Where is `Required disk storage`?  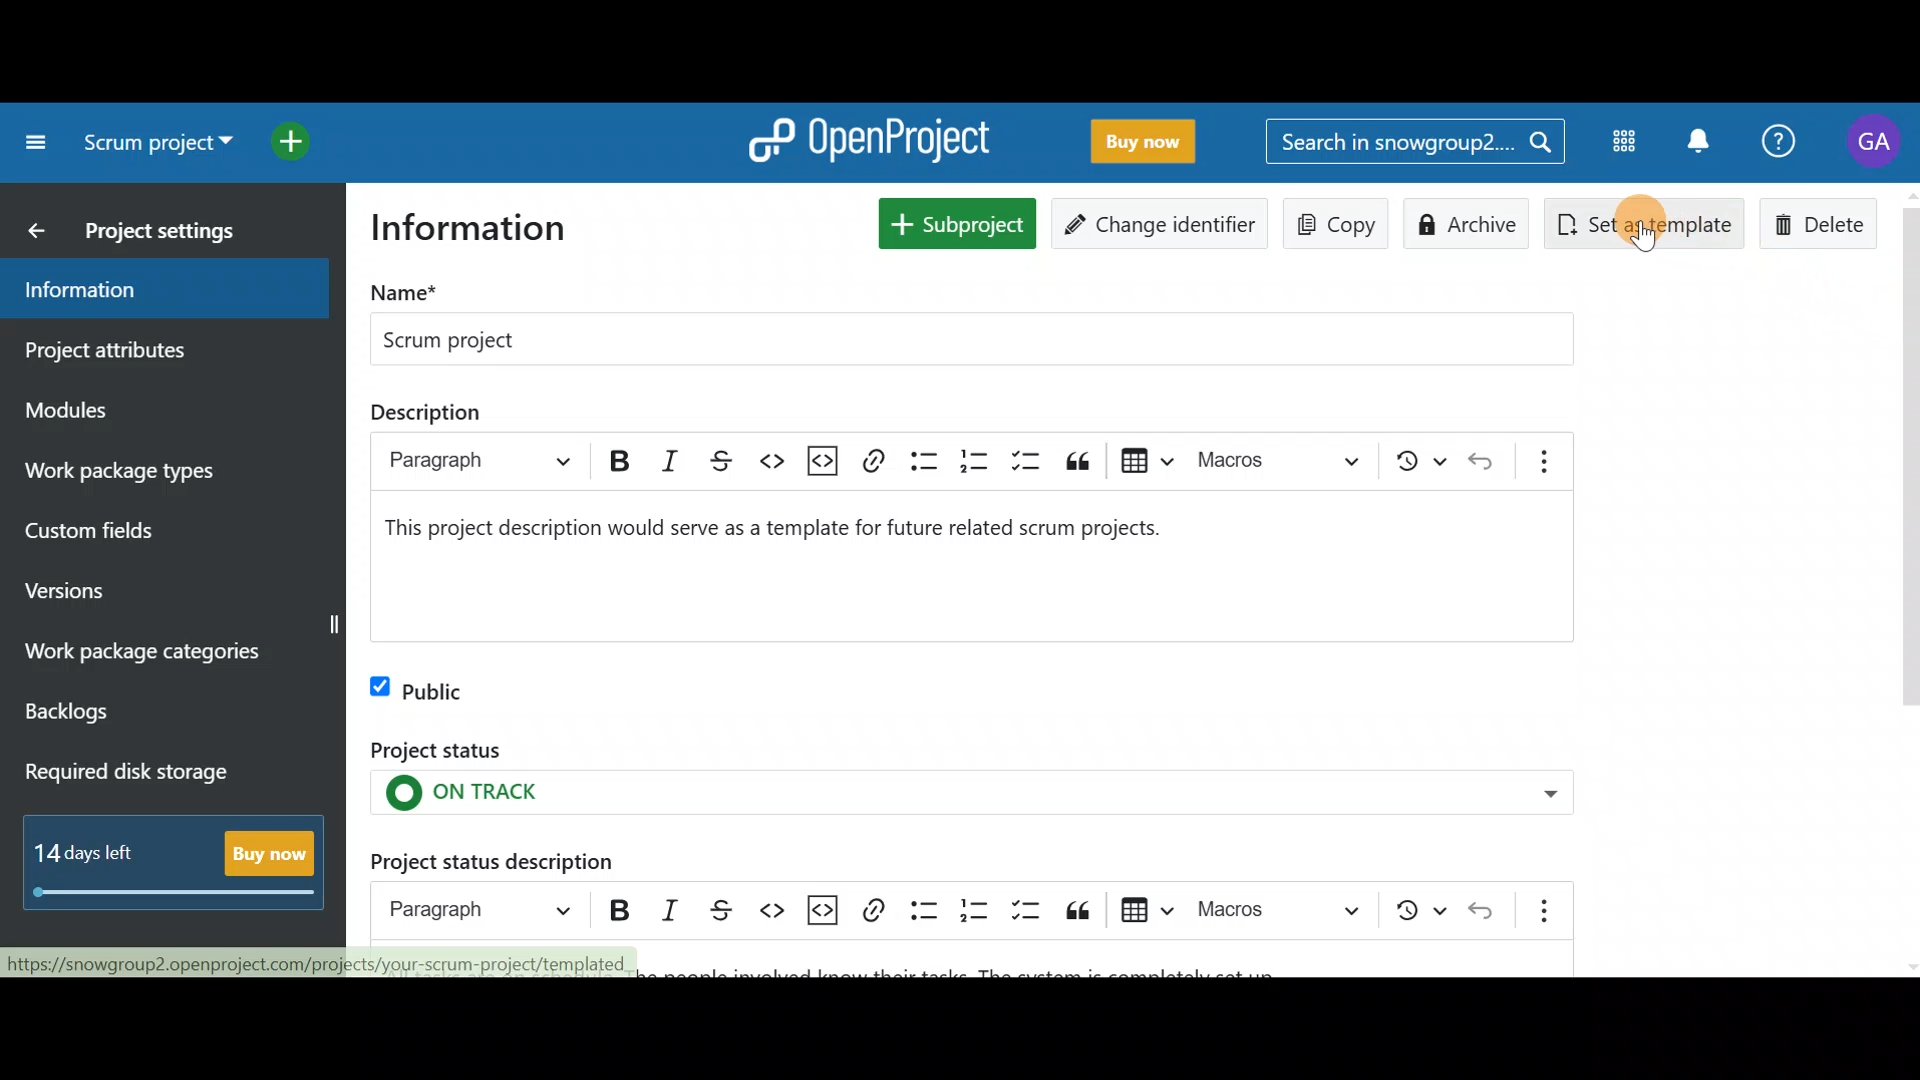
Required disk storage is located at coordinates (167, 774).